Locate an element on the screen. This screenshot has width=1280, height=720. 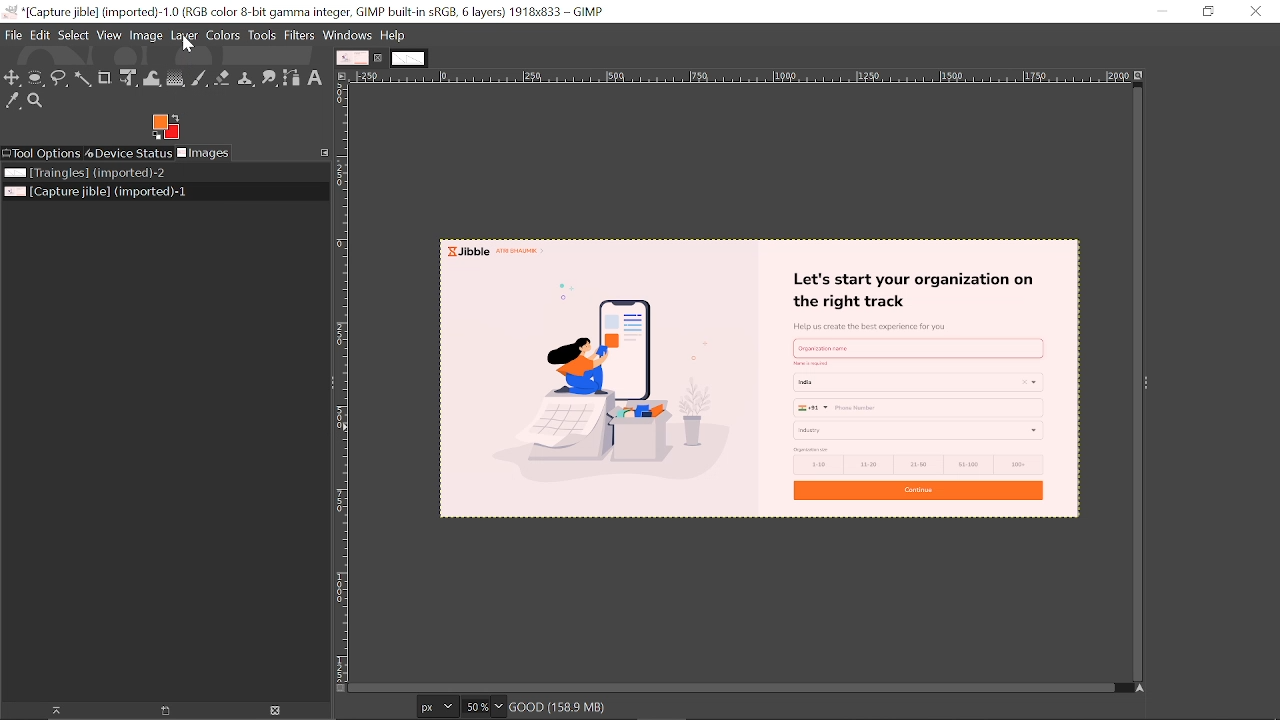
Move tool is located at coordinates (13, 78).